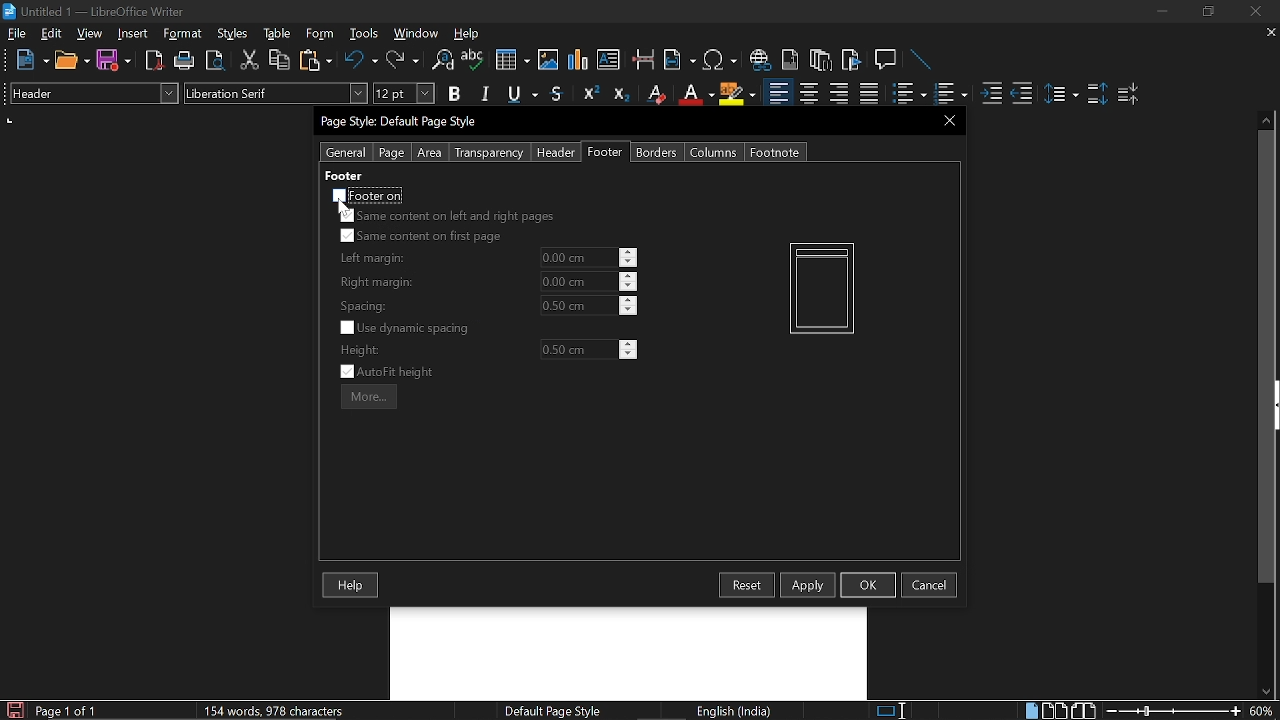  What do you see at coordinates (747, 585) in the screenshot?
I see `Resest` at bounding box center [747, 585].